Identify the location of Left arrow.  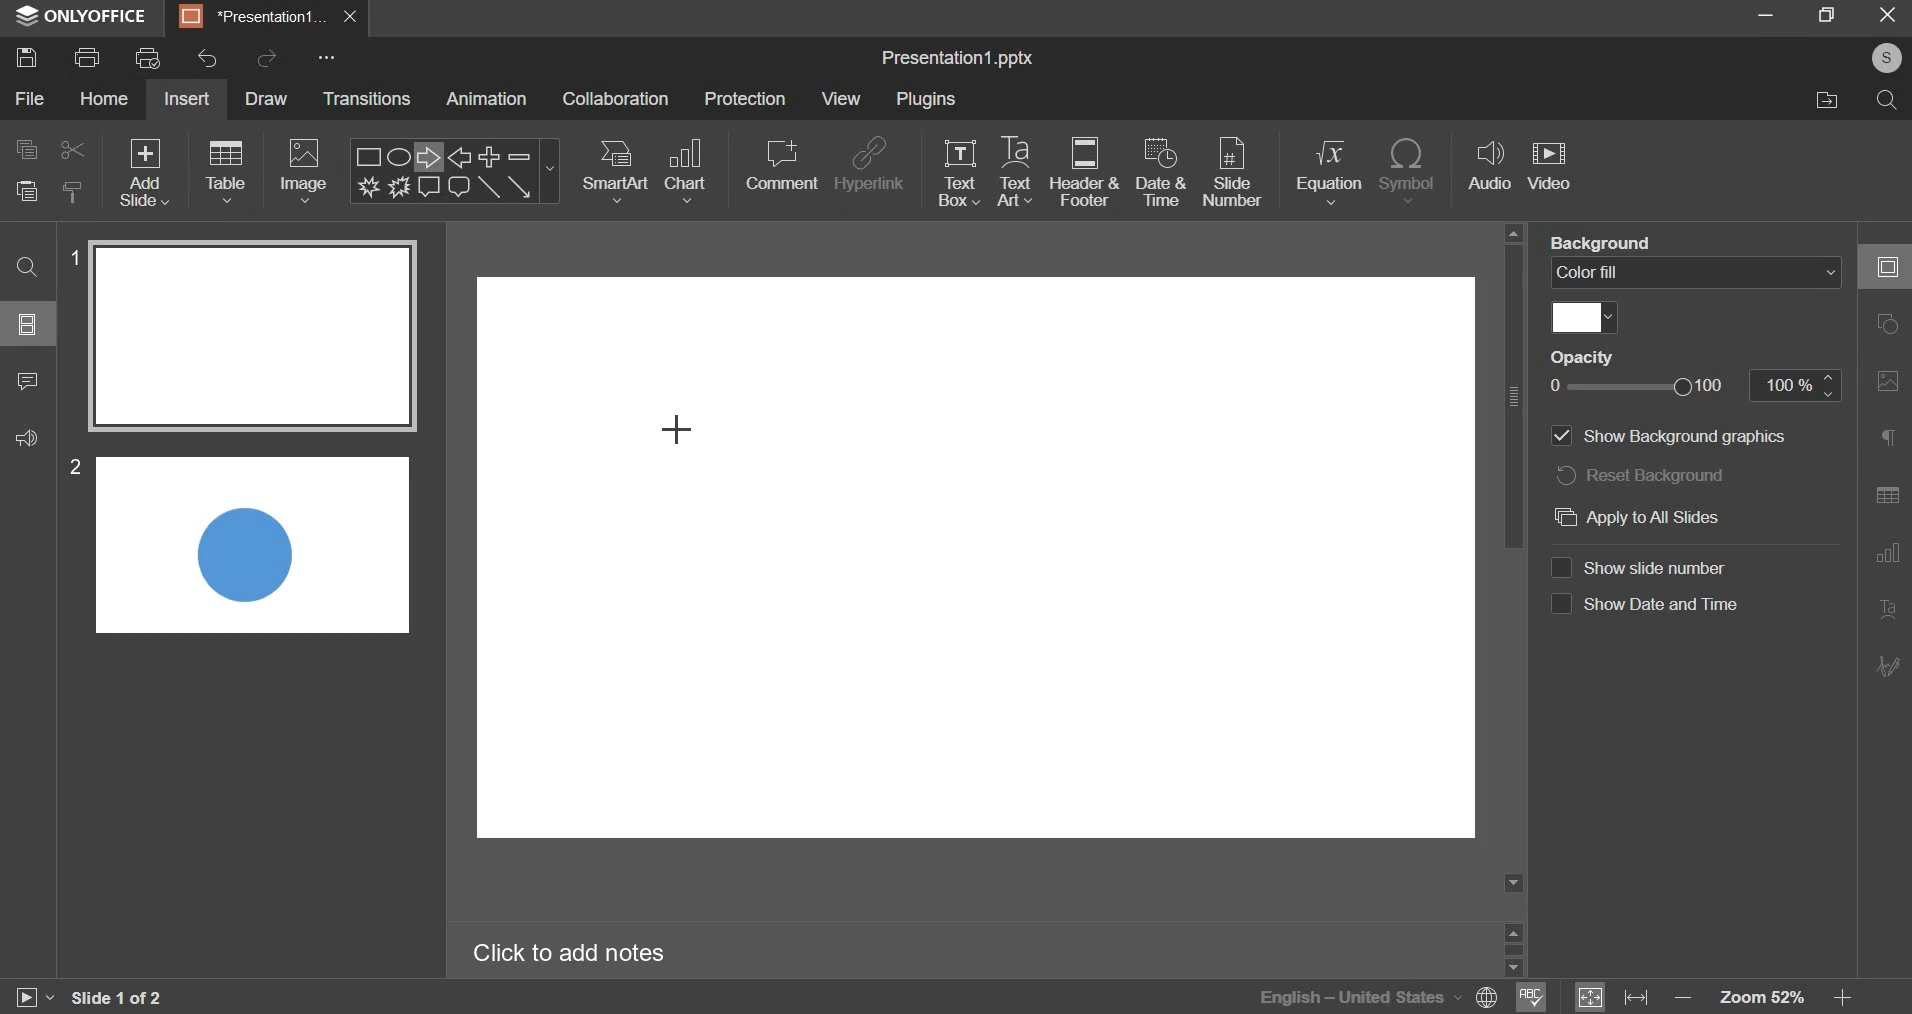
(460, 156).